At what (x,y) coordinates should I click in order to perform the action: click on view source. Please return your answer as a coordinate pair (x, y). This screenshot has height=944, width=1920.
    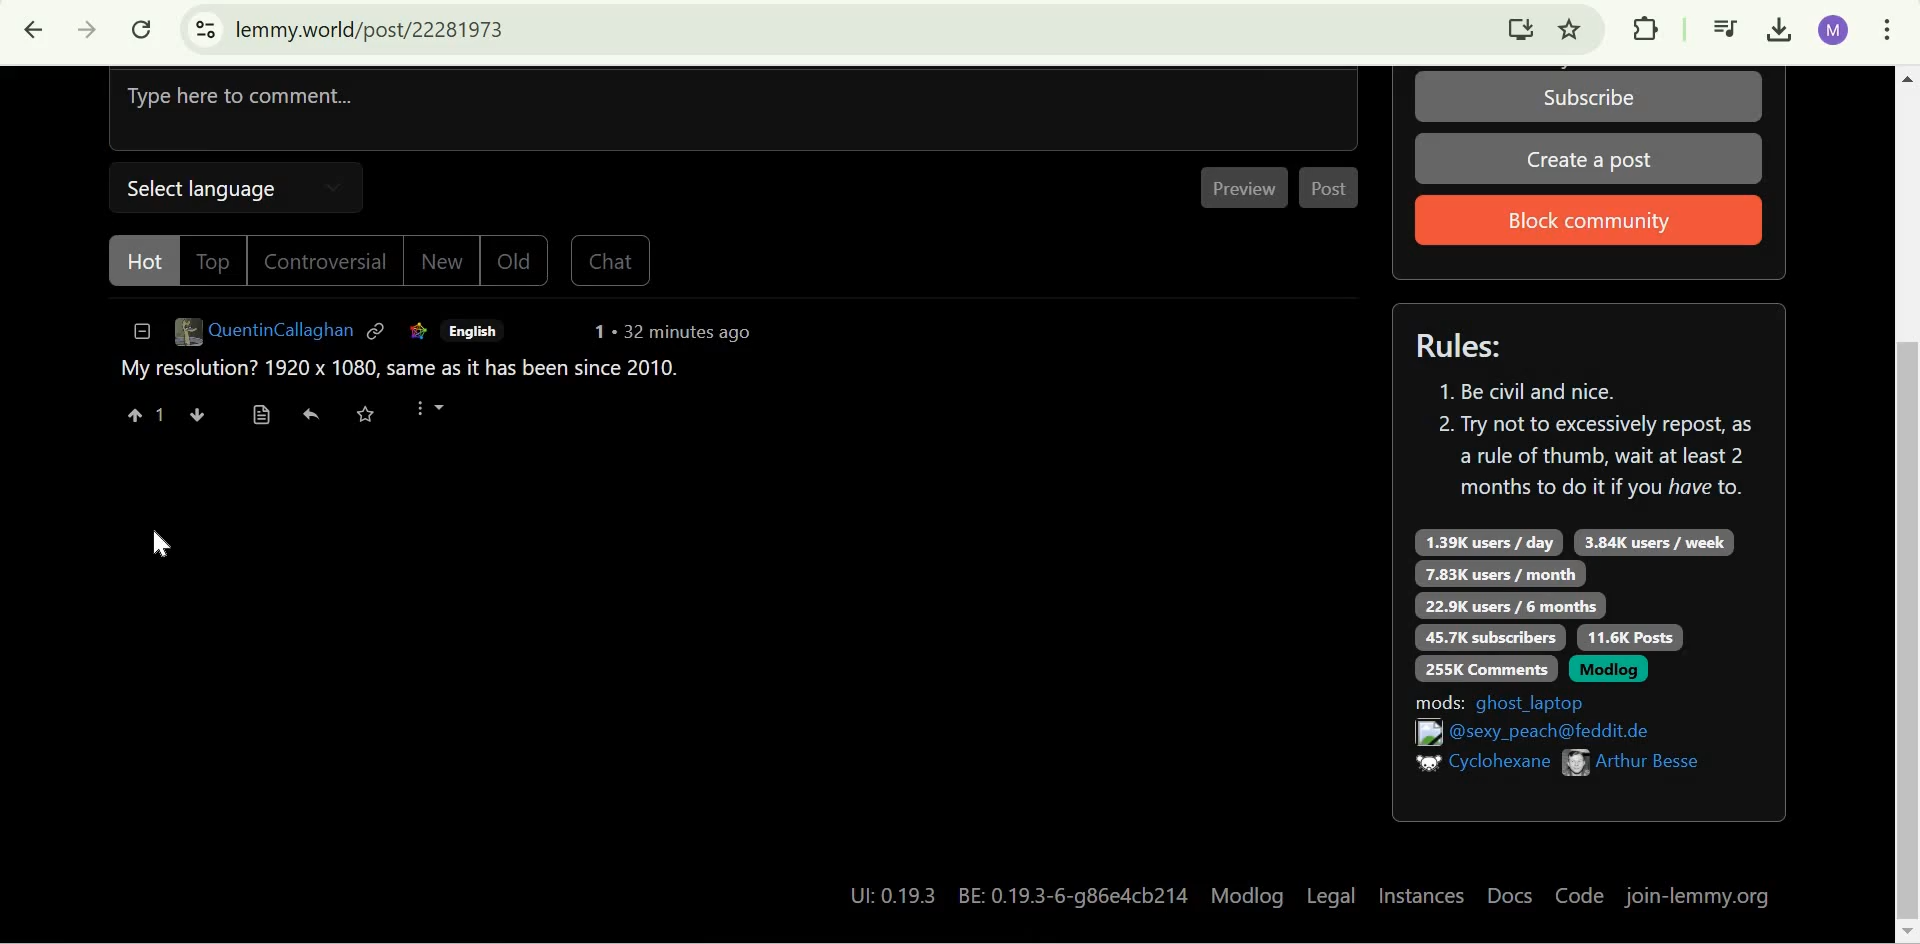
    Looking at the image, I should click on (269, 416).